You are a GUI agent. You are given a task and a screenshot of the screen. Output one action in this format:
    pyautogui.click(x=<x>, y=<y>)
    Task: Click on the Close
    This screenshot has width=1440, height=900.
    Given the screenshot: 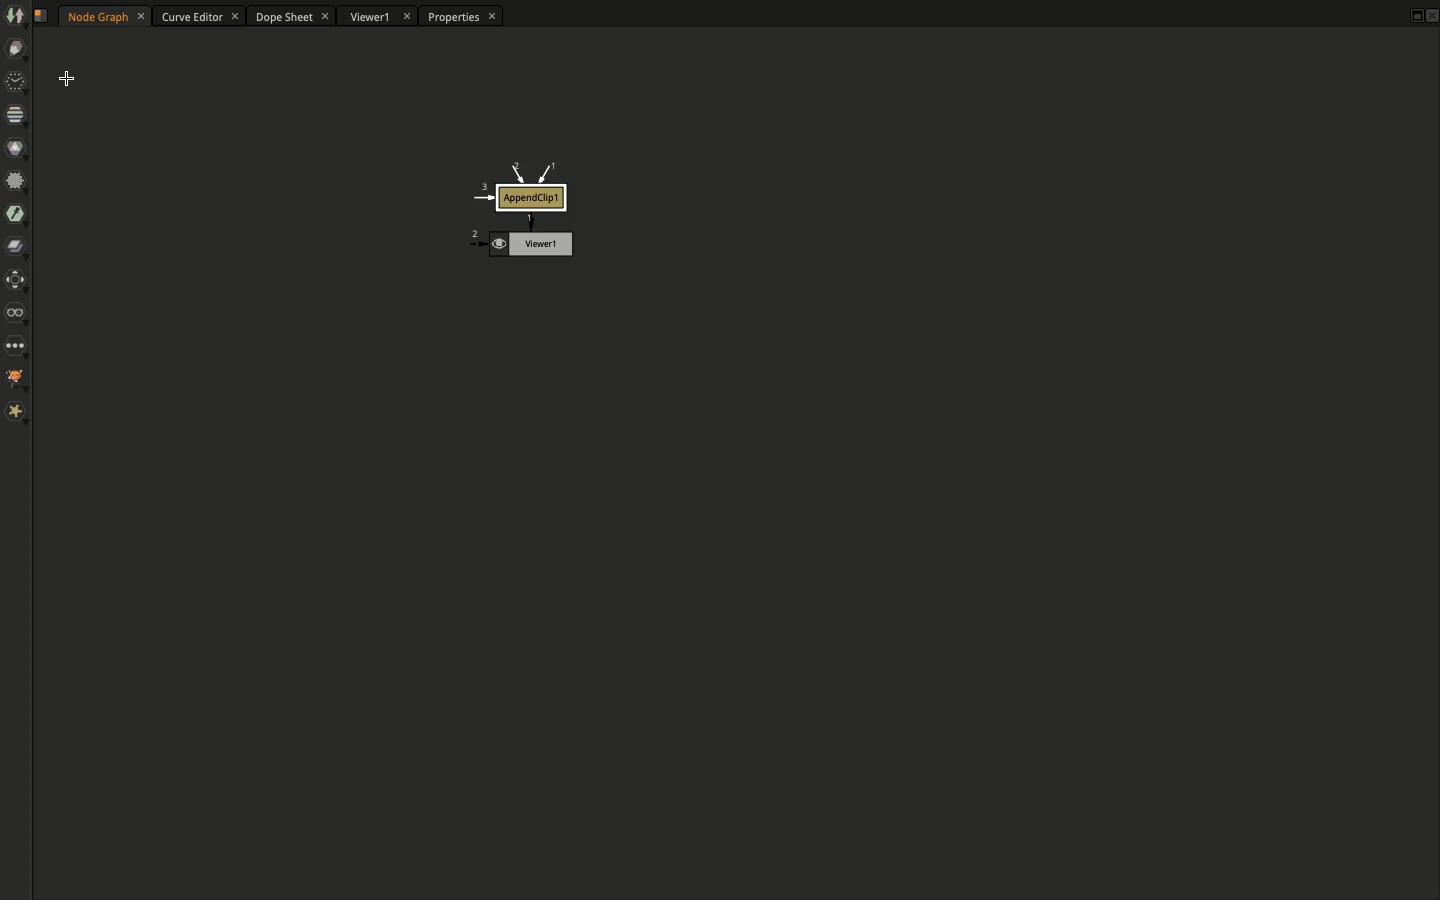 What is the action you would take?
    pyautogui.click(x=1431, y=18)
    